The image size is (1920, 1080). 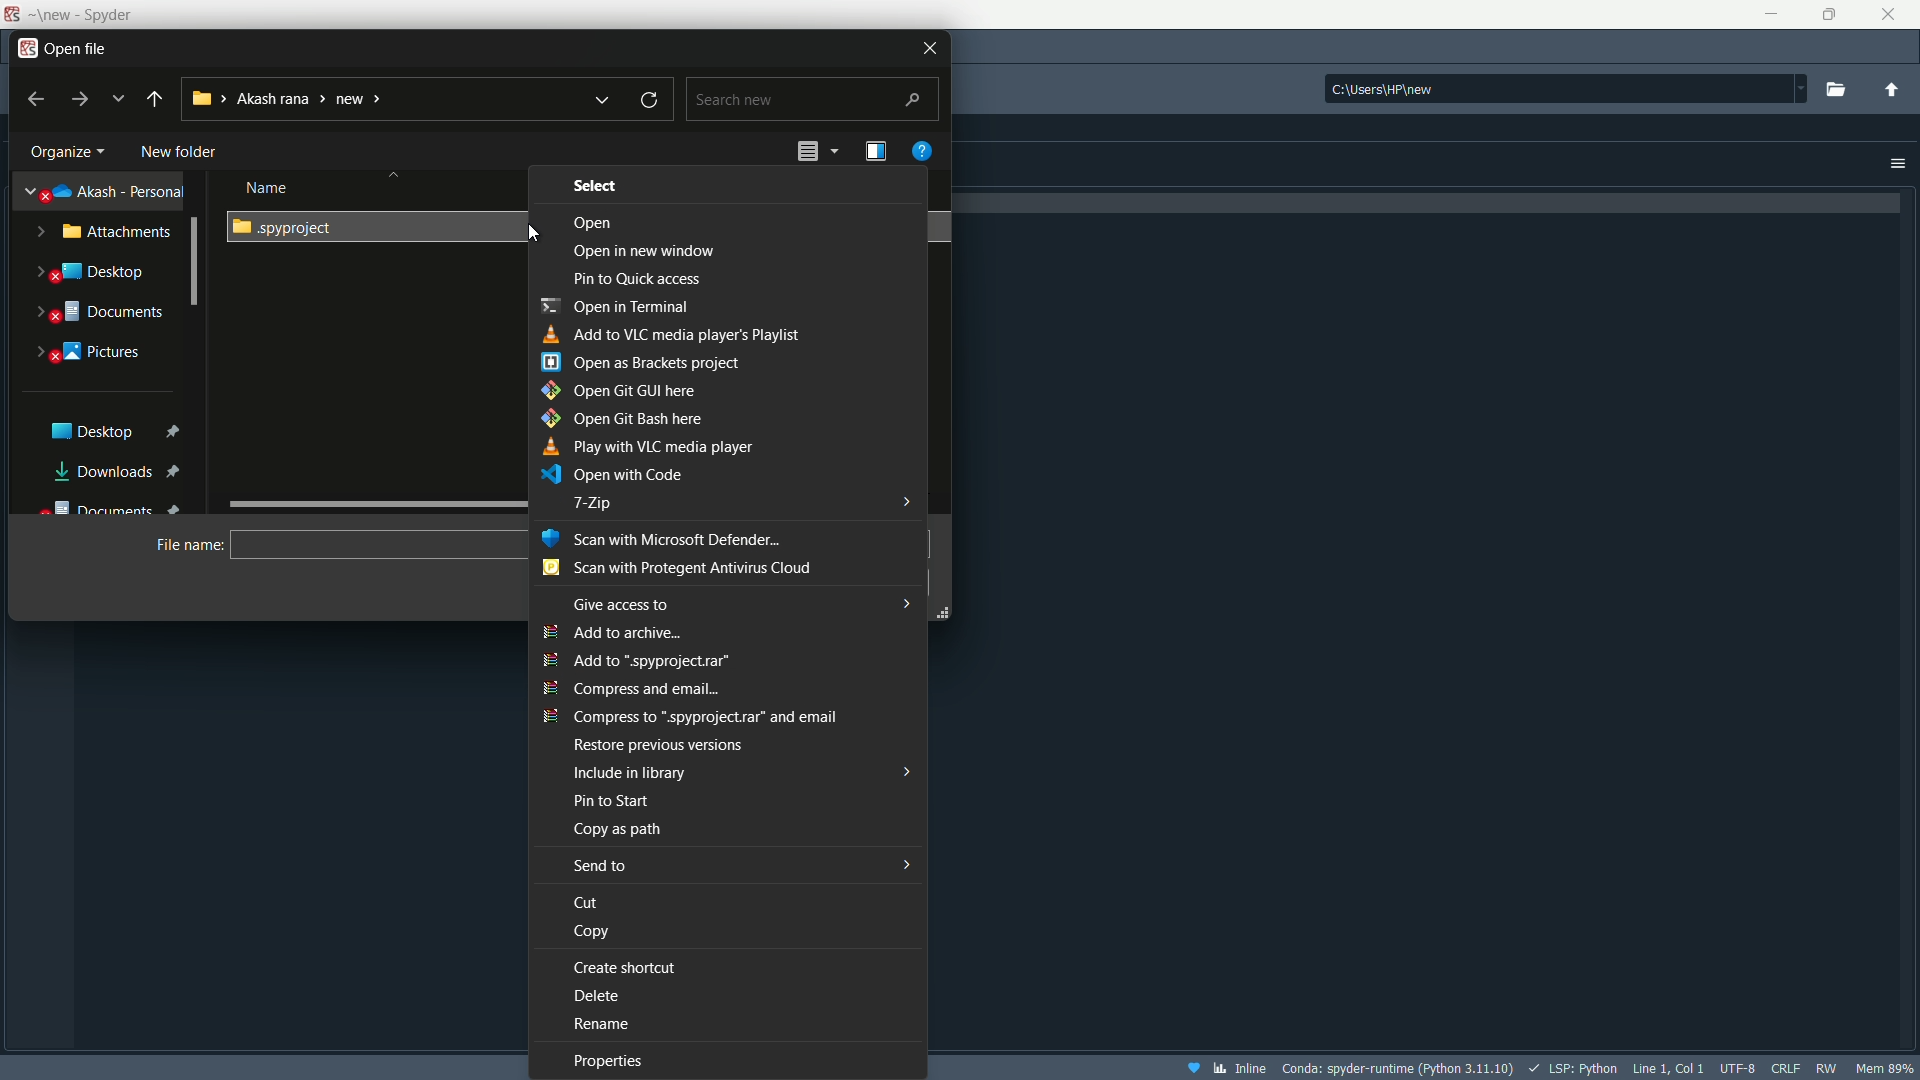 What do you see at coordinates (622, 633) in the screenshot?
I see `add to archive` at bounding box center [622, 633].